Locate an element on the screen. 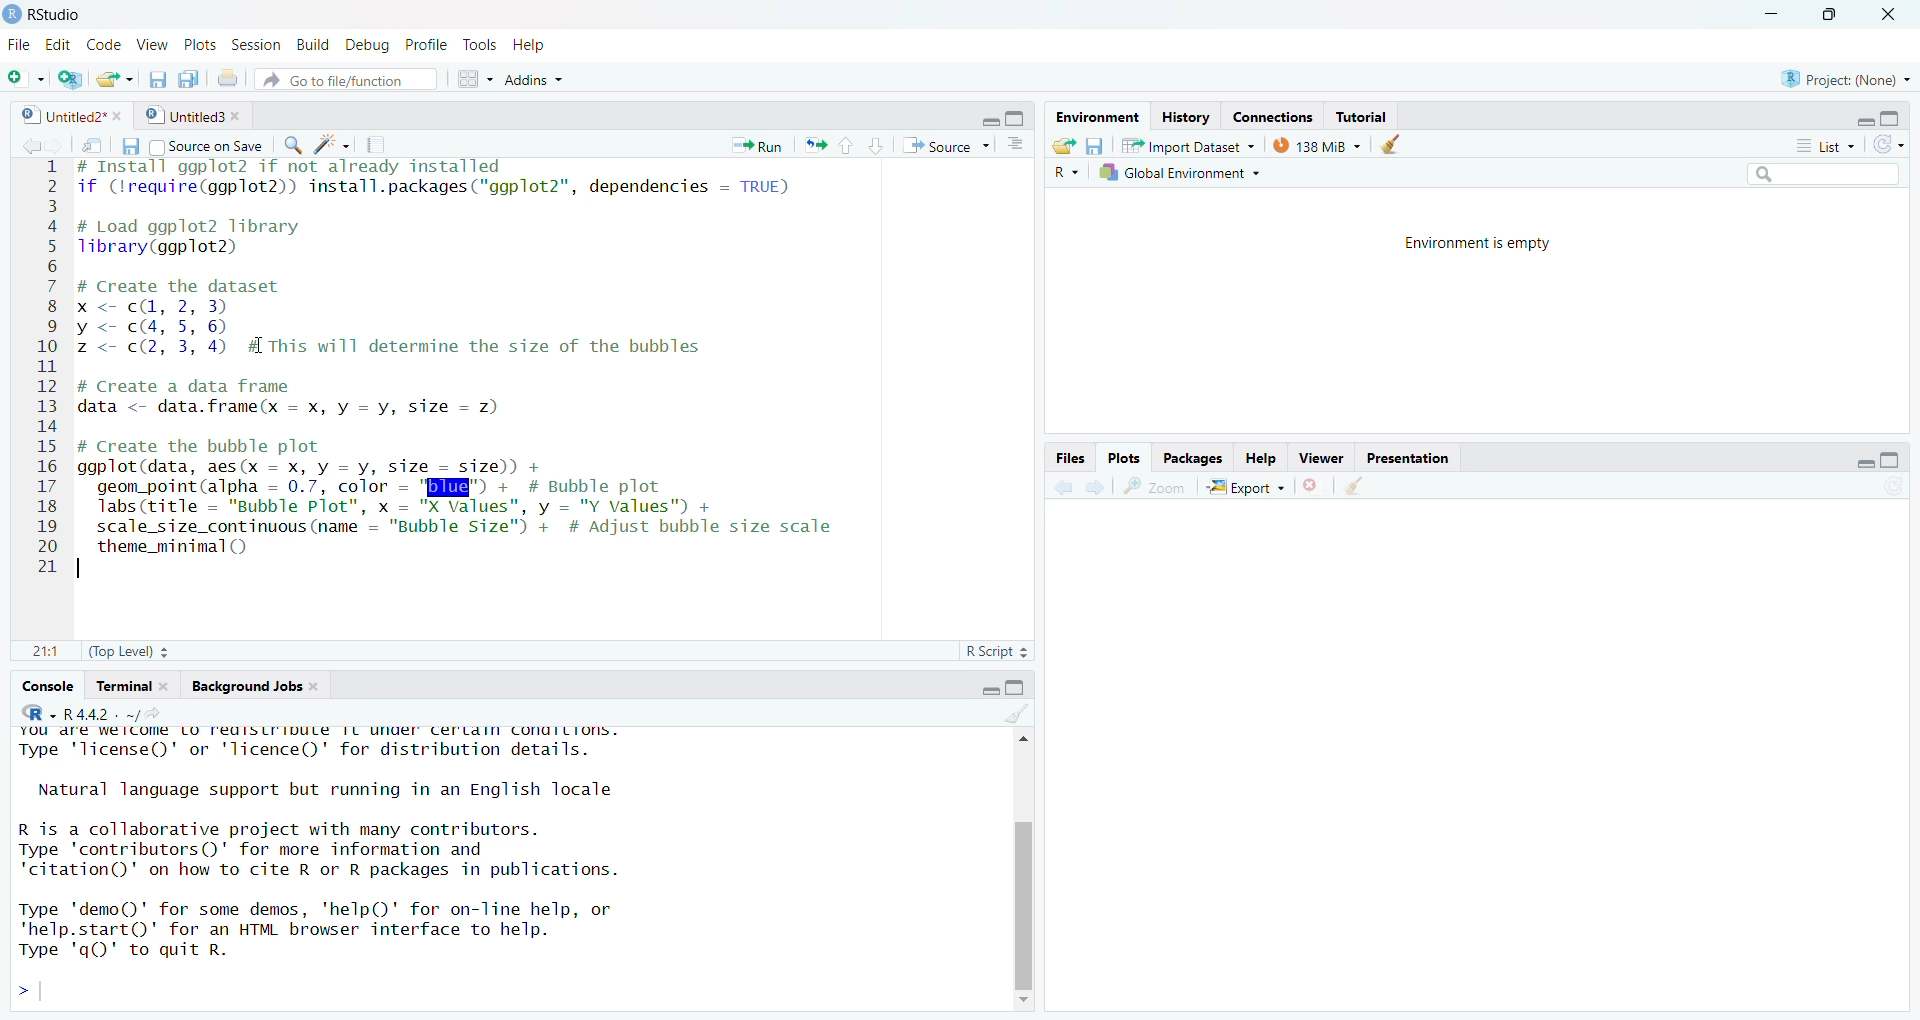 The image size is (1920, 1020). = List  is located at coordinates (1815, 144).